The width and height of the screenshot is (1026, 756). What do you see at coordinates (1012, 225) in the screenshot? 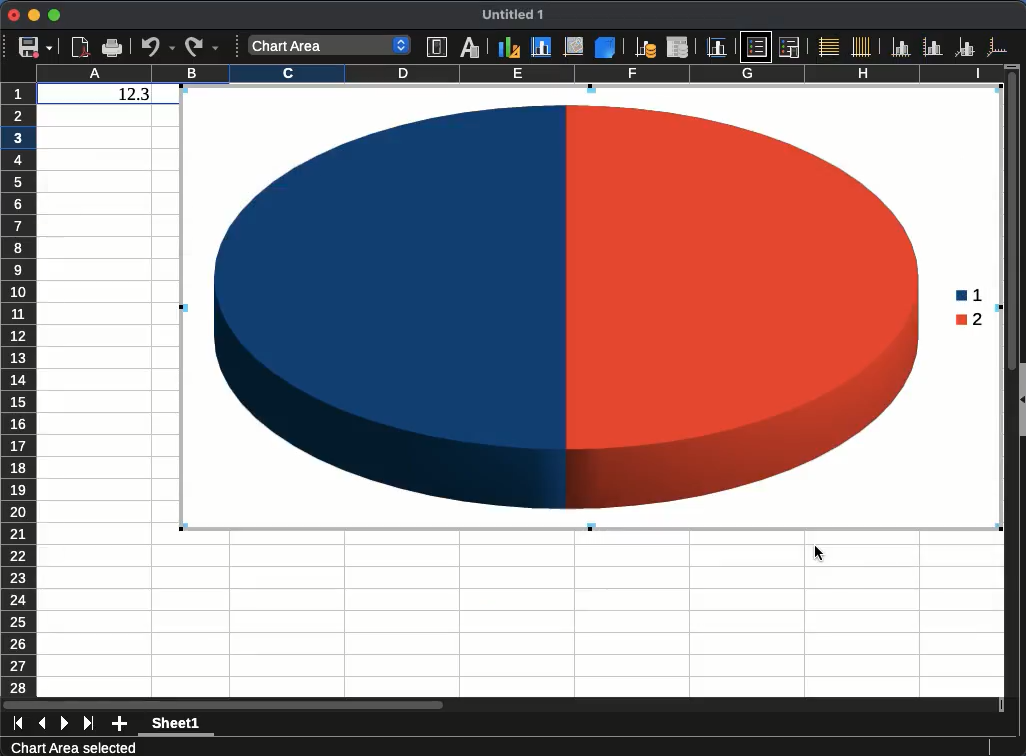
I see `Vertical slide bar` at bounding box center [1012, 225].